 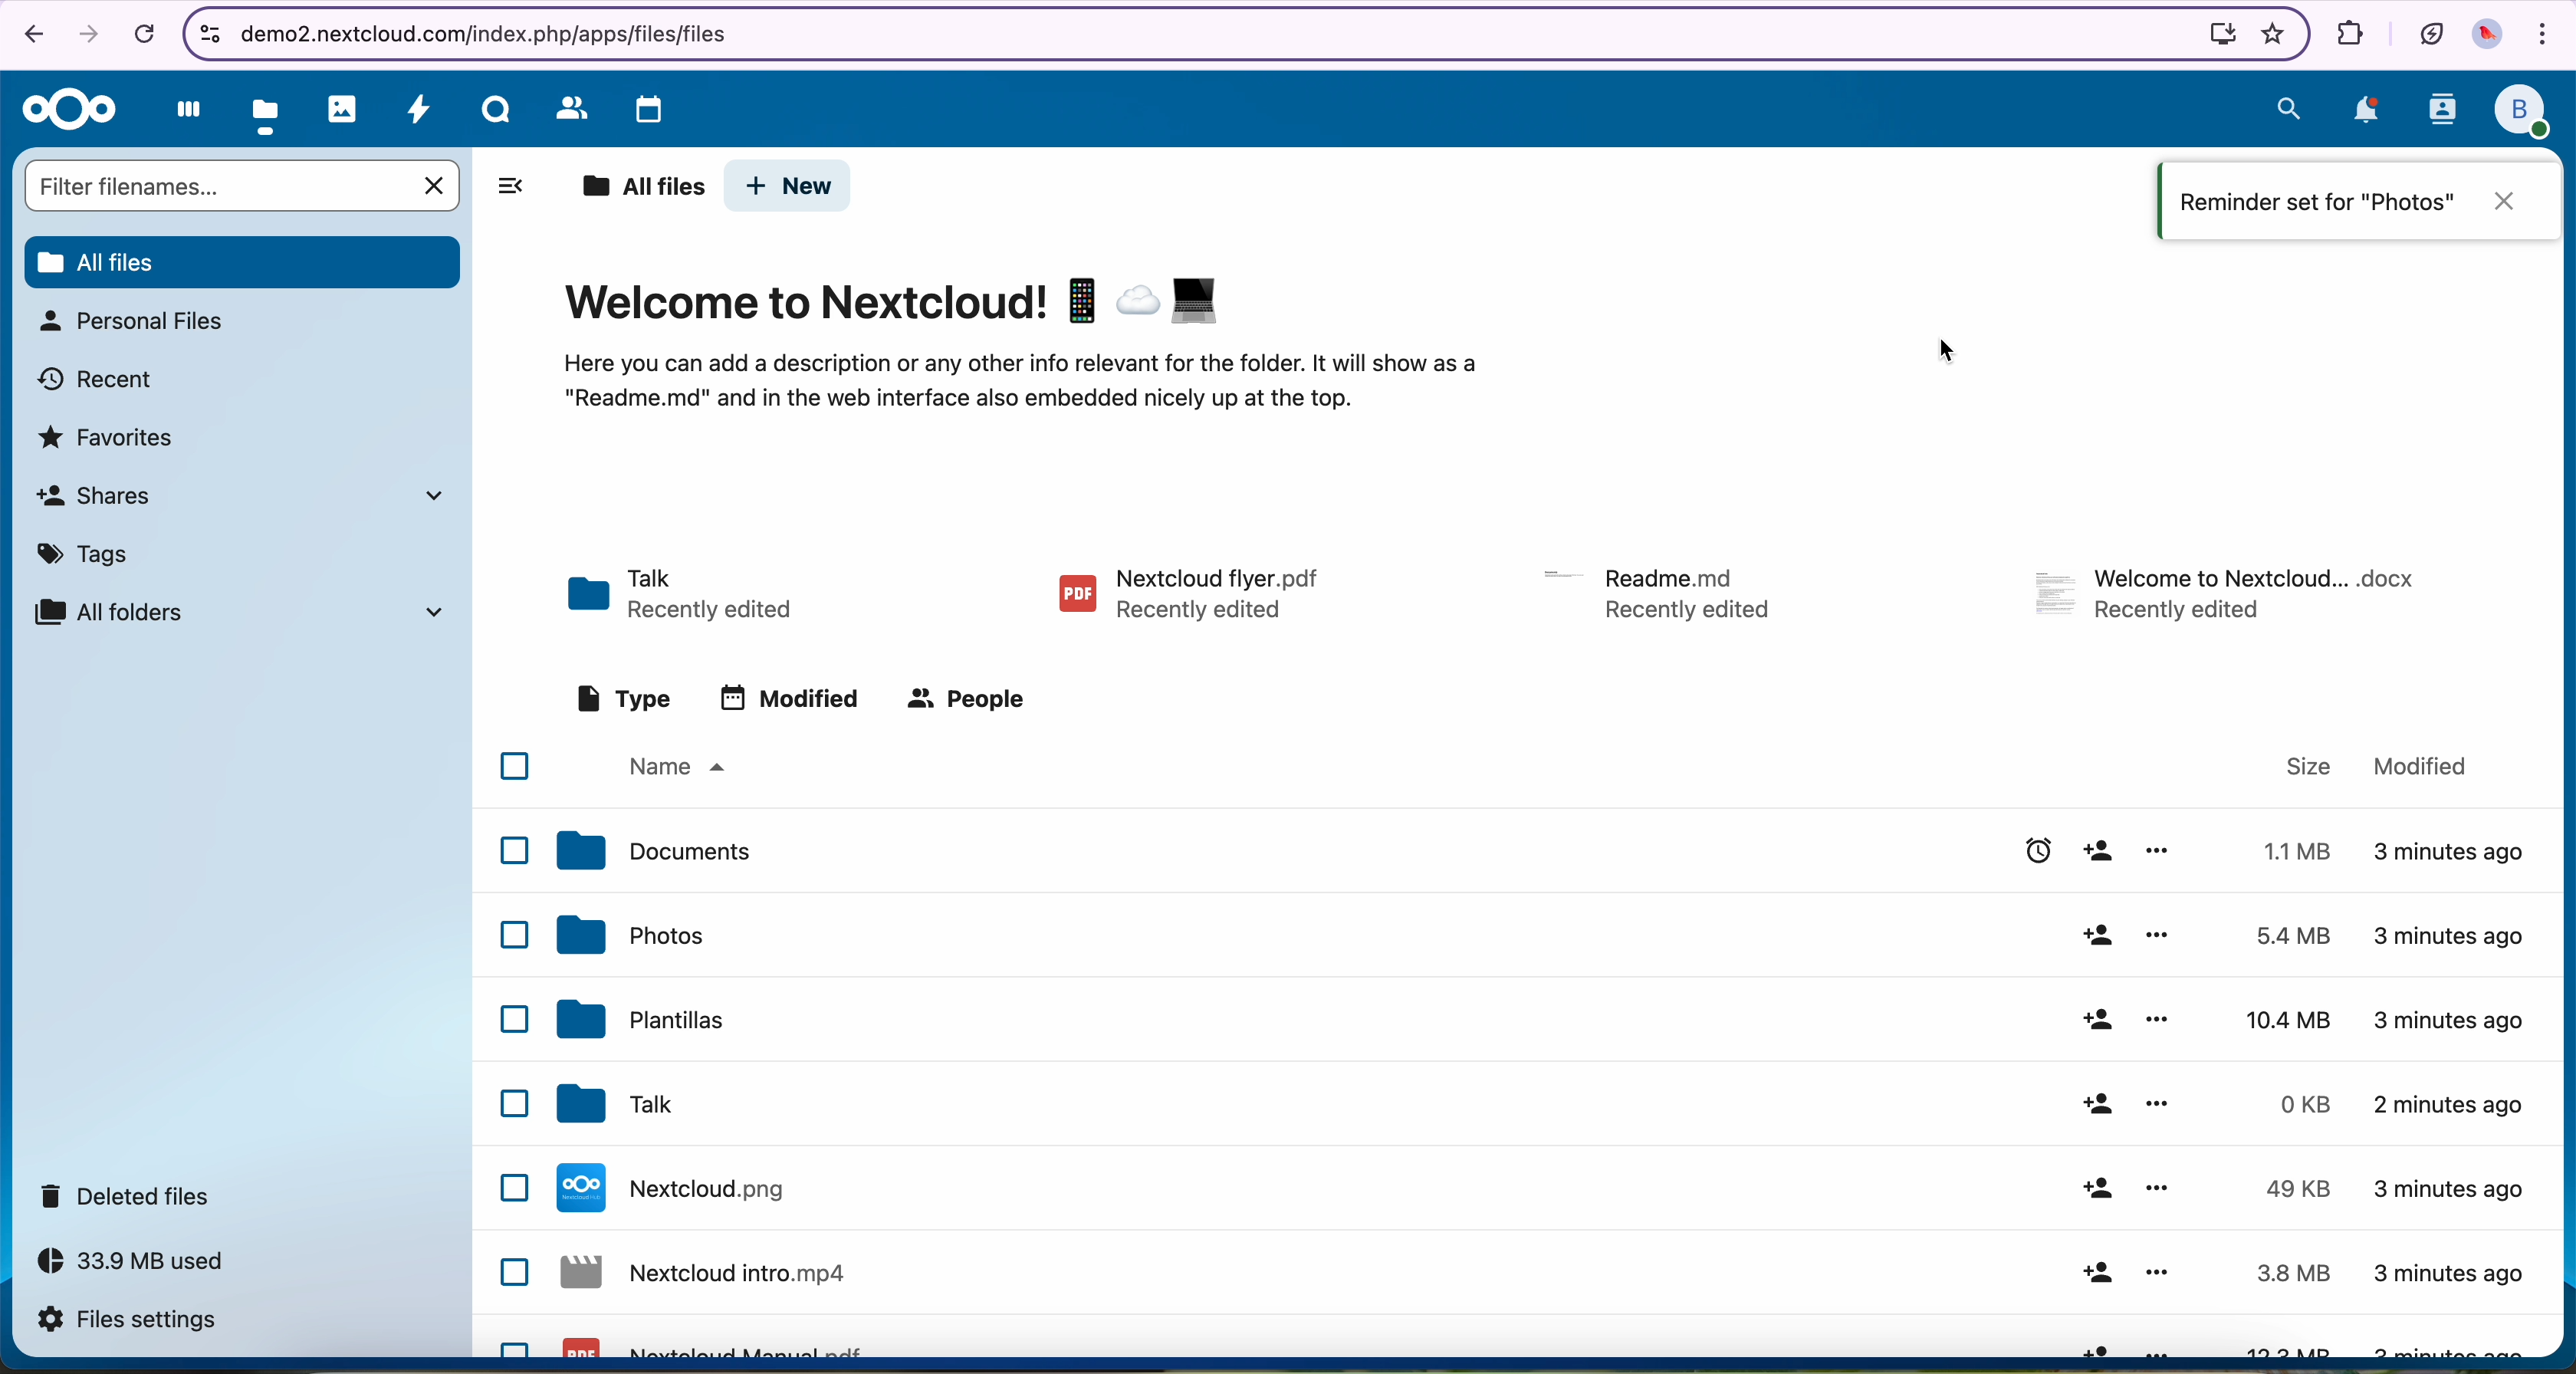 What do you see at coordinates (2268, 33) in the screenshot?
I see `favorites` at bounding box center [2268, 33].